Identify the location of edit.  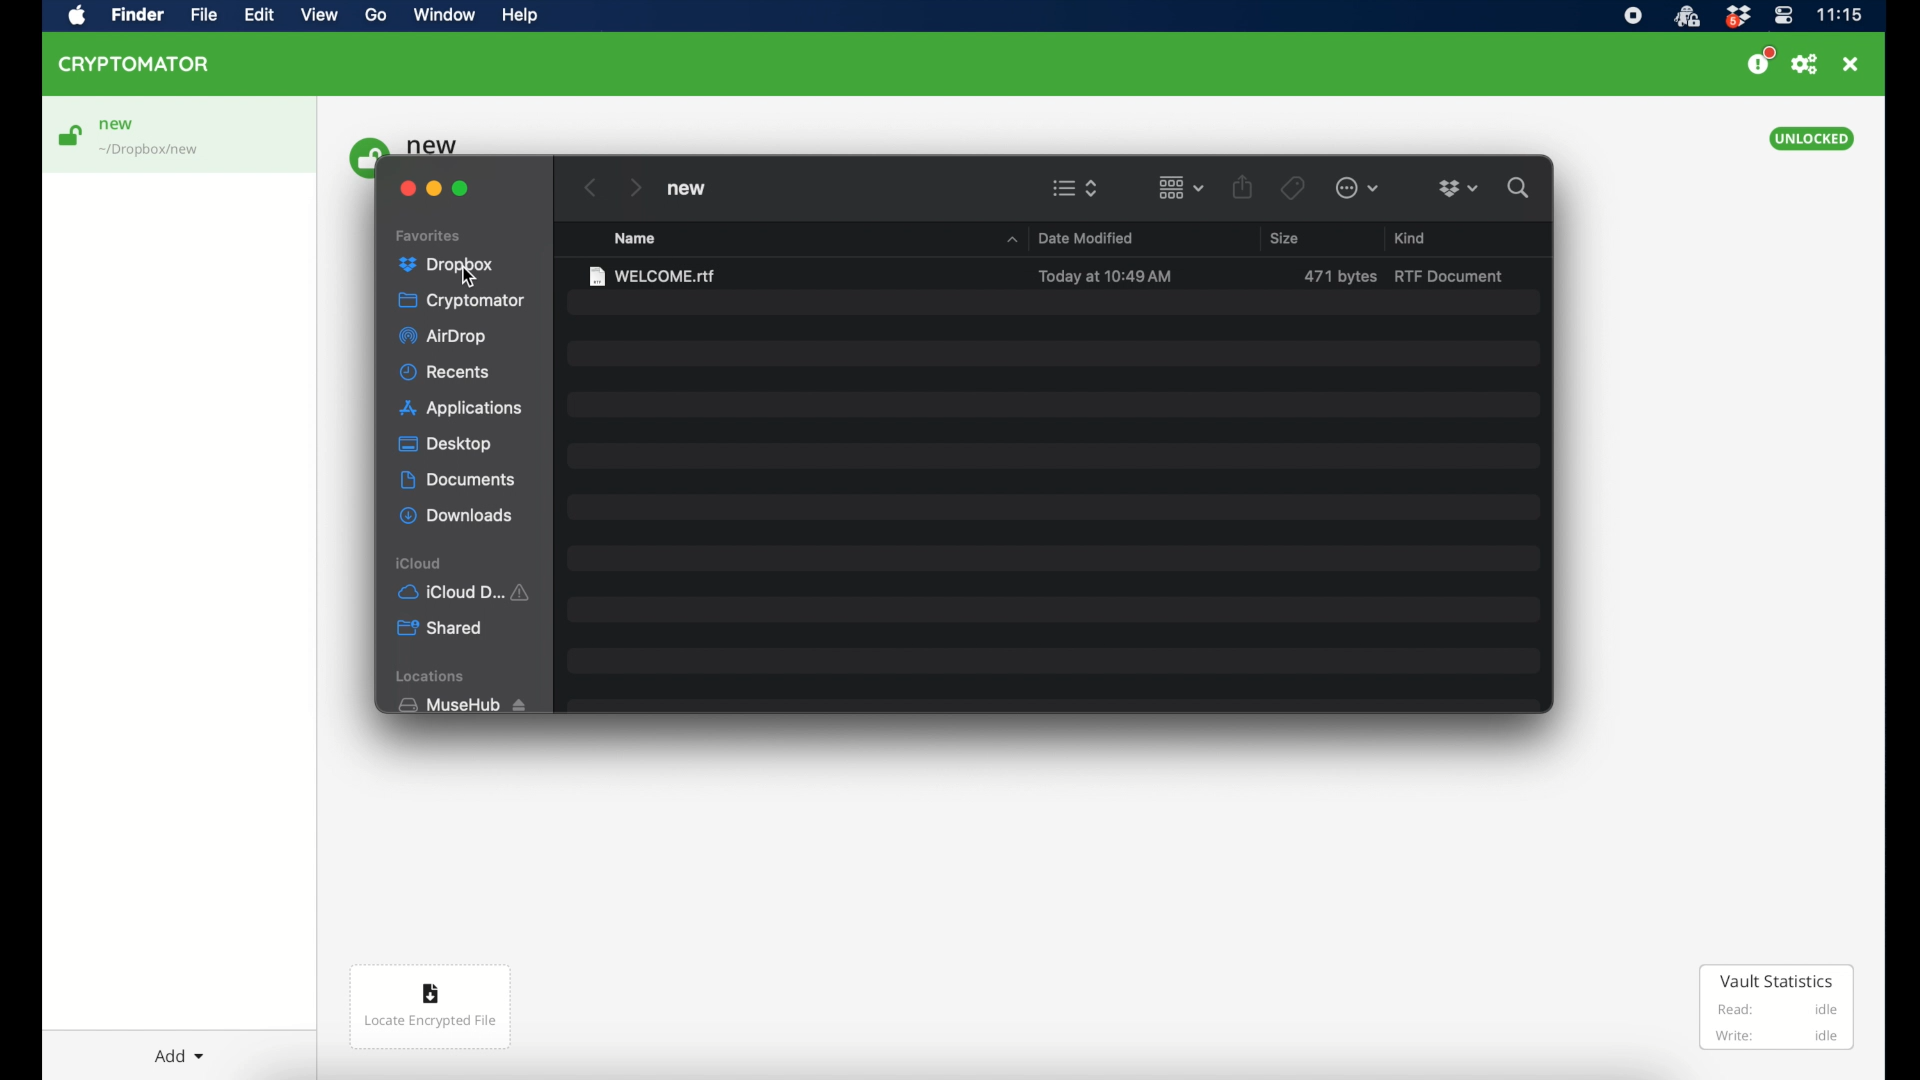
(259, 15).